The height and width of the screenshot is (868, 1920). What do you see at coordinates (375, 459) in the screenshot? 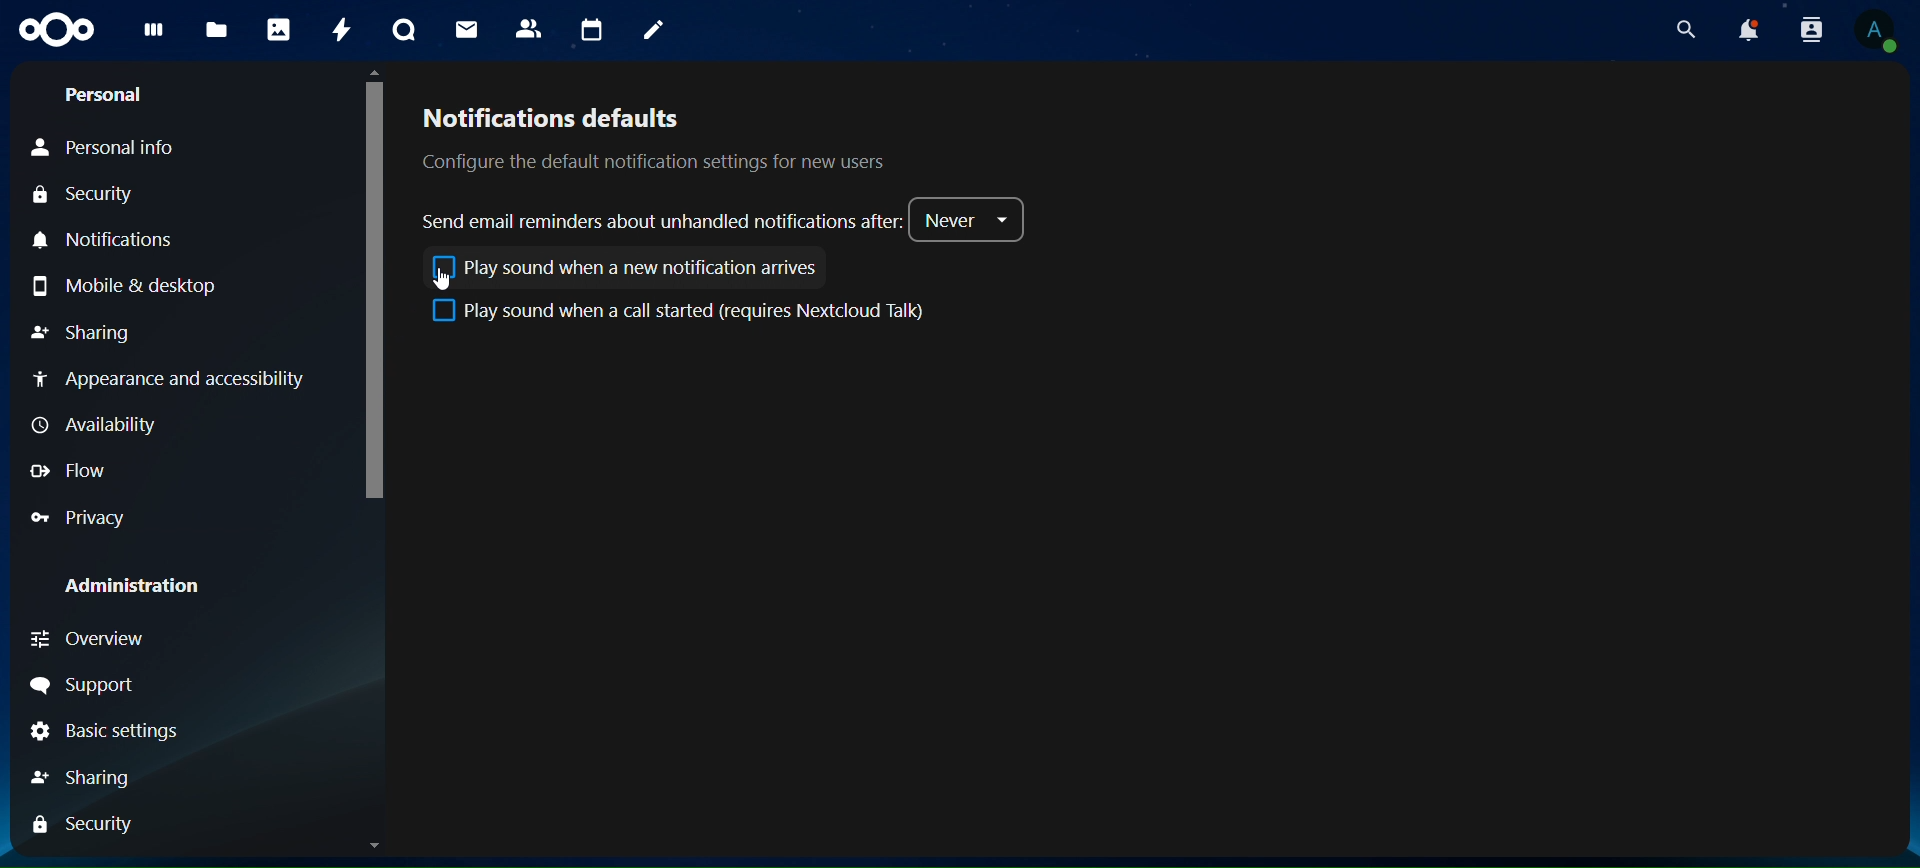
I see `Scrollbar` at bounding box center [375, 459].